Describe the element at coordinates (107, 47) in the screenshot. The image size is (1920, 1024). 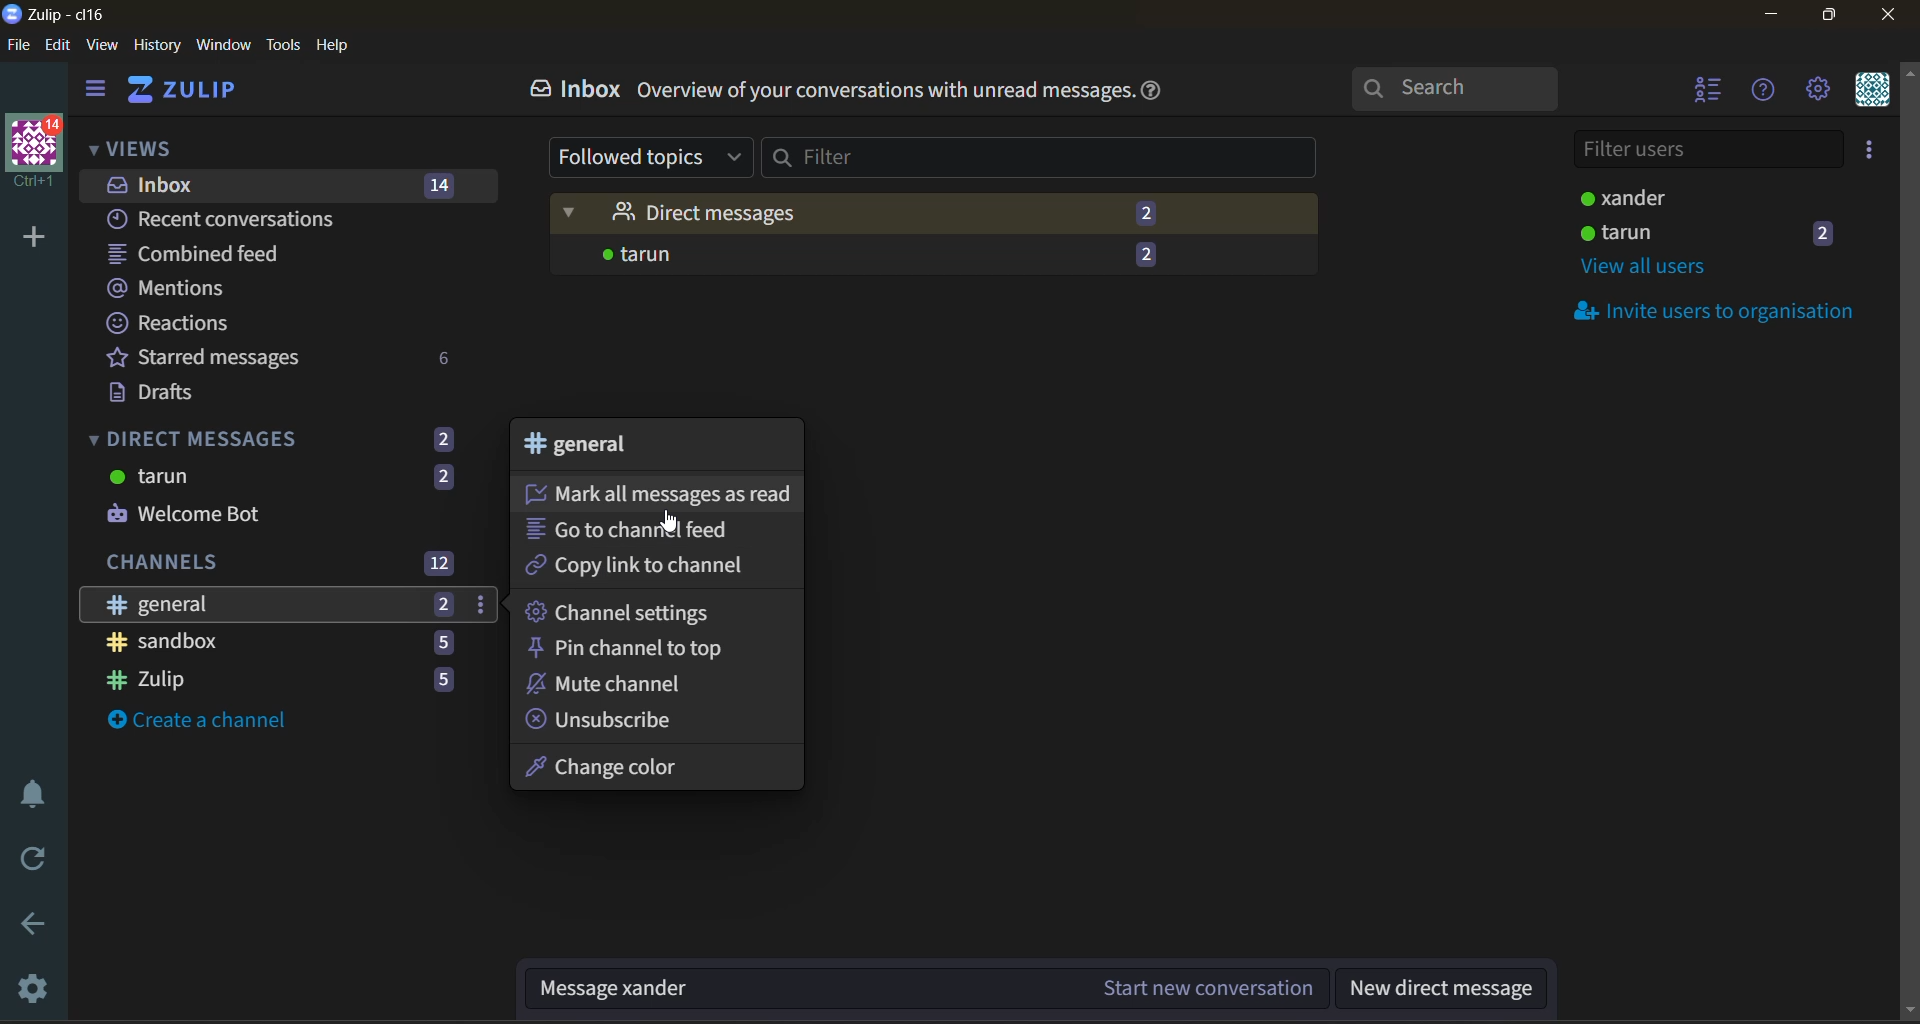
I see `view` at that location.